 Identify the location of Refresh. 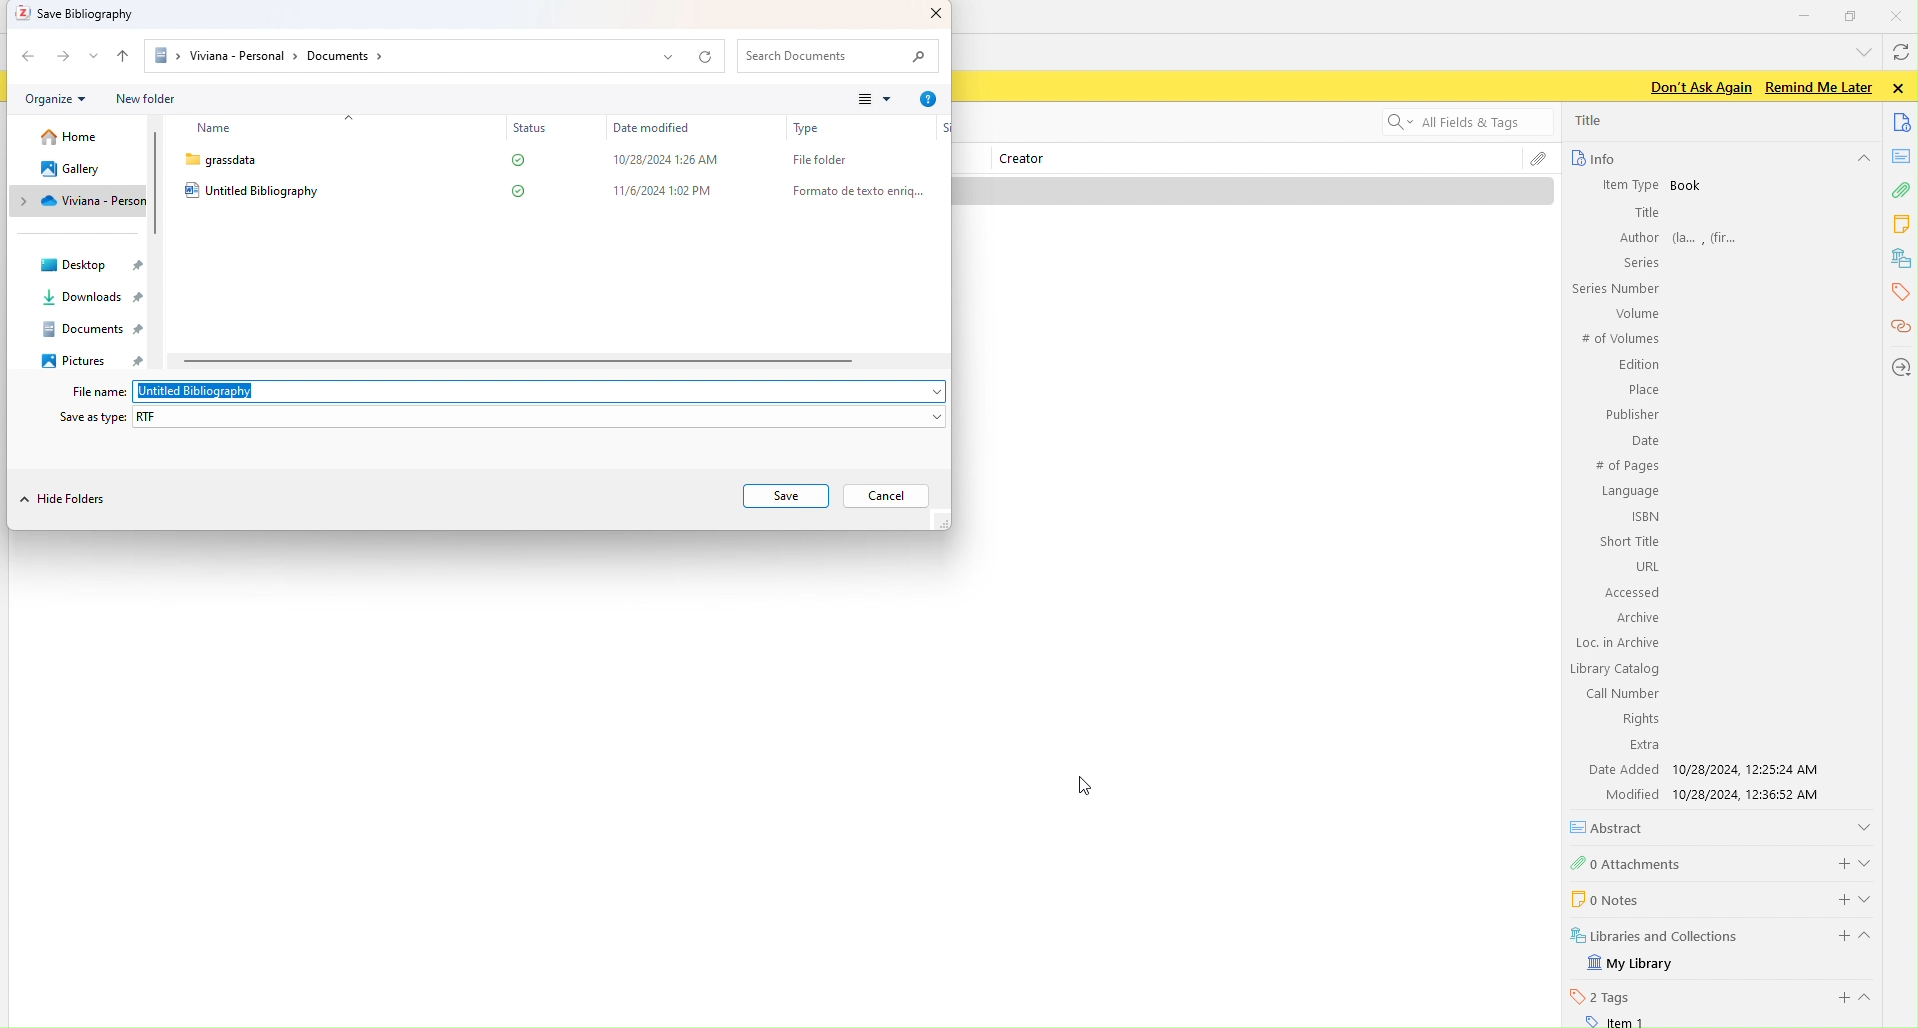
(708, 56).